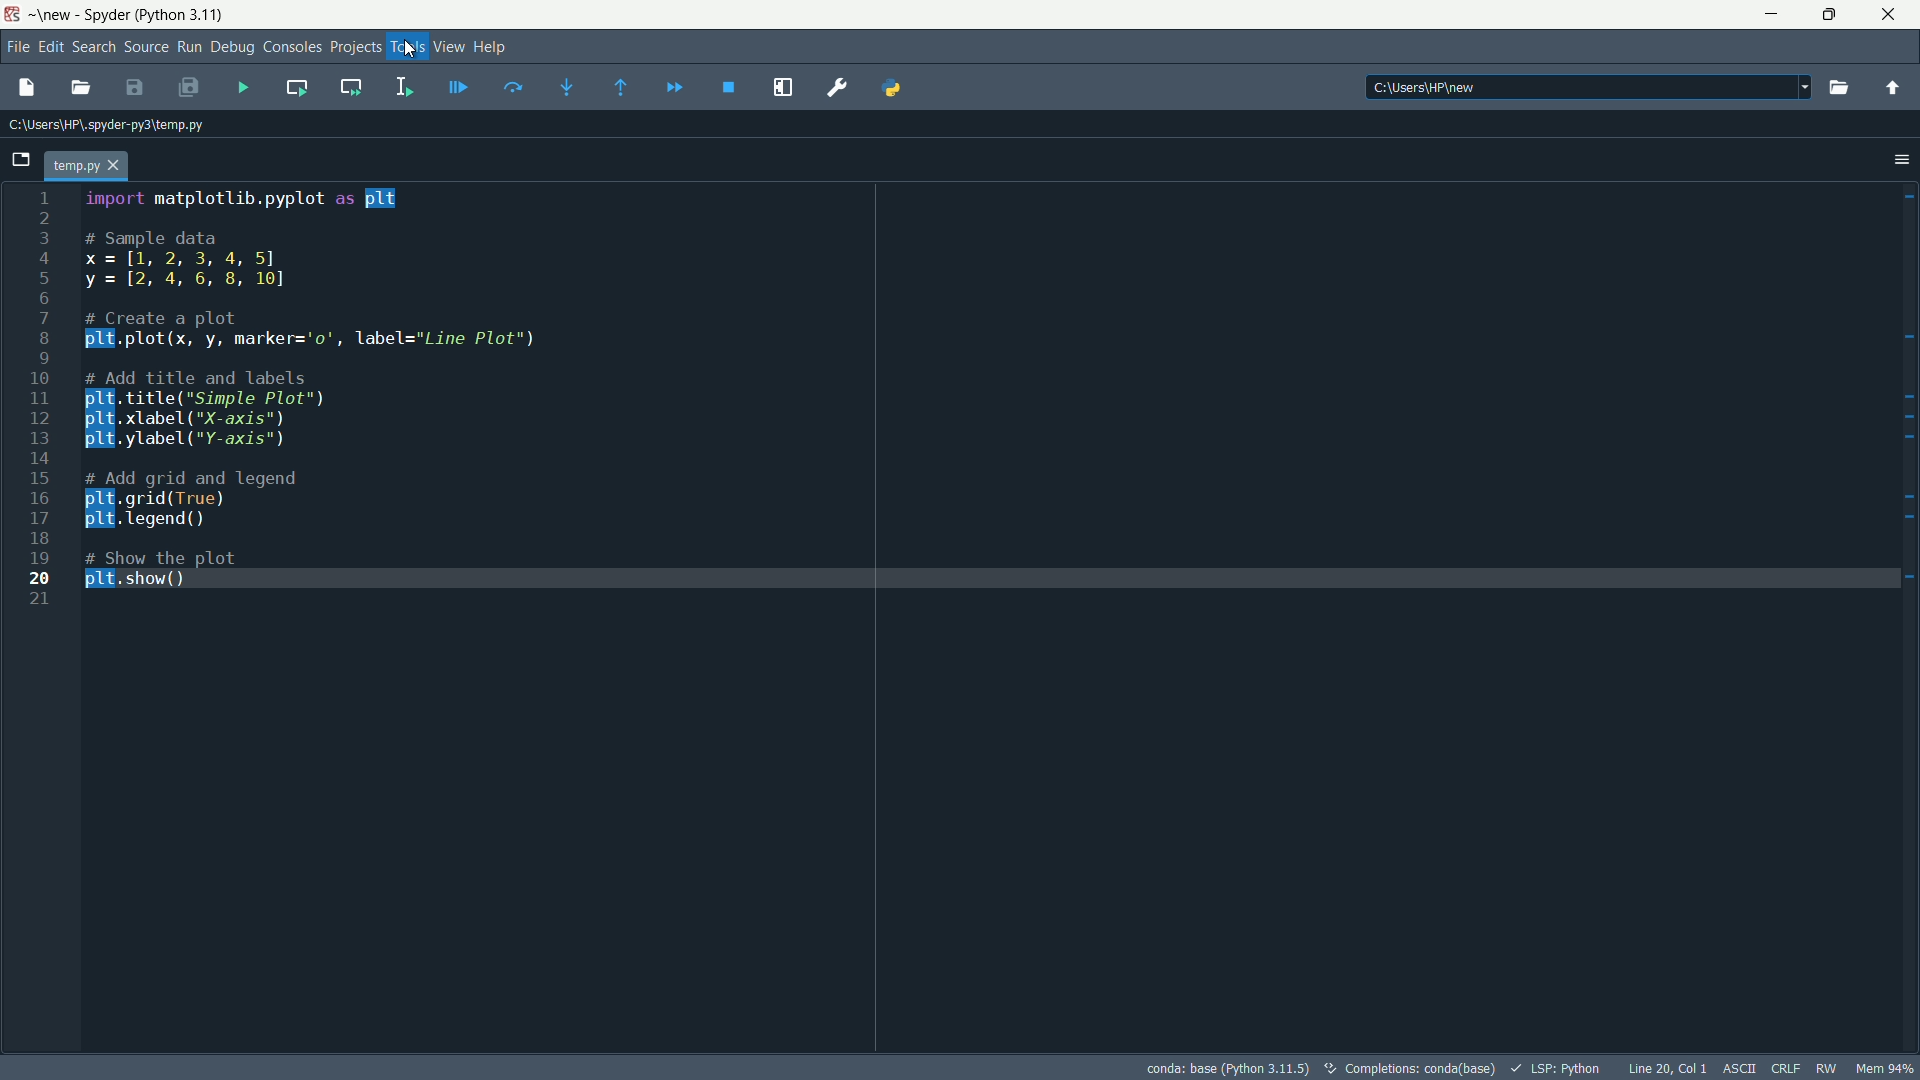 This screenshot has height=1080, width=1920. I want to click on run current cell and go to the next one, so click(352, 86).